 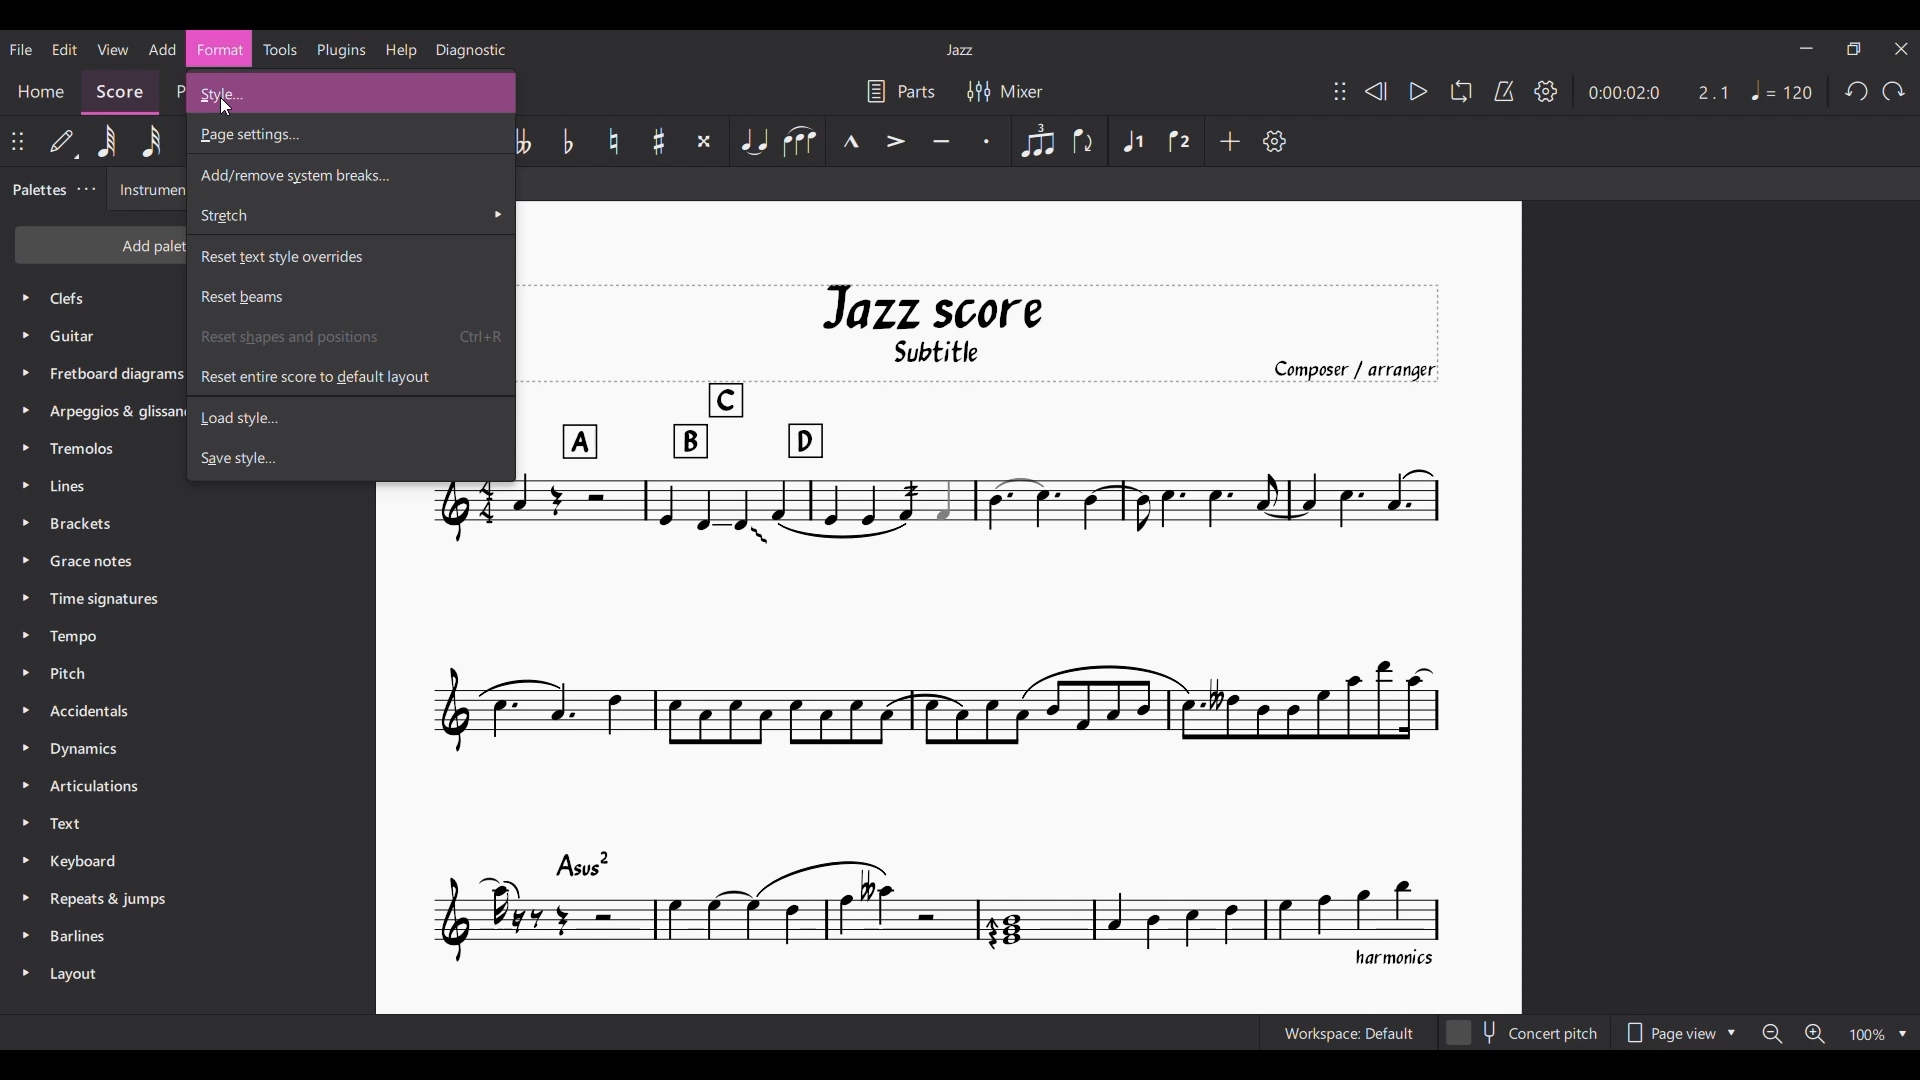 What do you see at coordinates (80, 452) in the screenshot?
I see `Tremolos` at bounding box center [80, 452].